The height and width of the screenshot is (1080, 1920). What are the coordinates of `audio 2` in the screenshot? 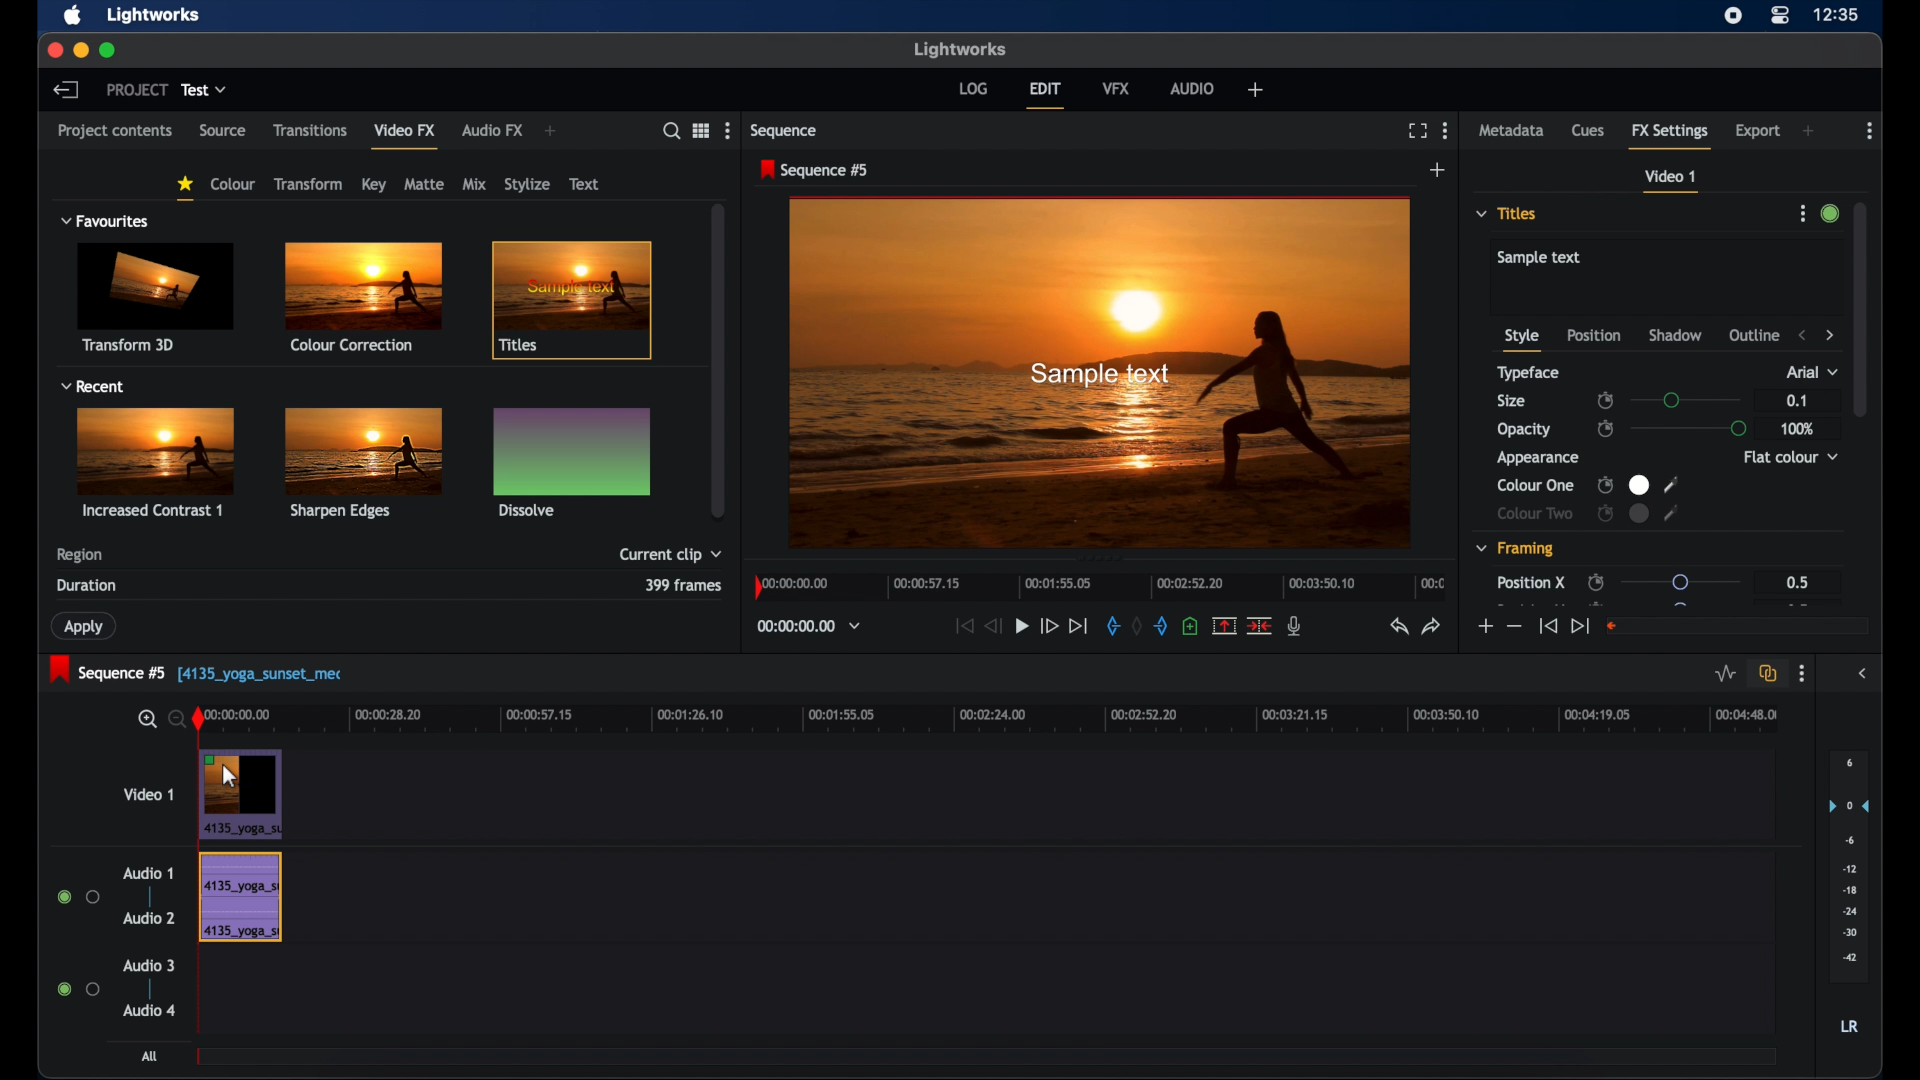 It's located at (148, 918).